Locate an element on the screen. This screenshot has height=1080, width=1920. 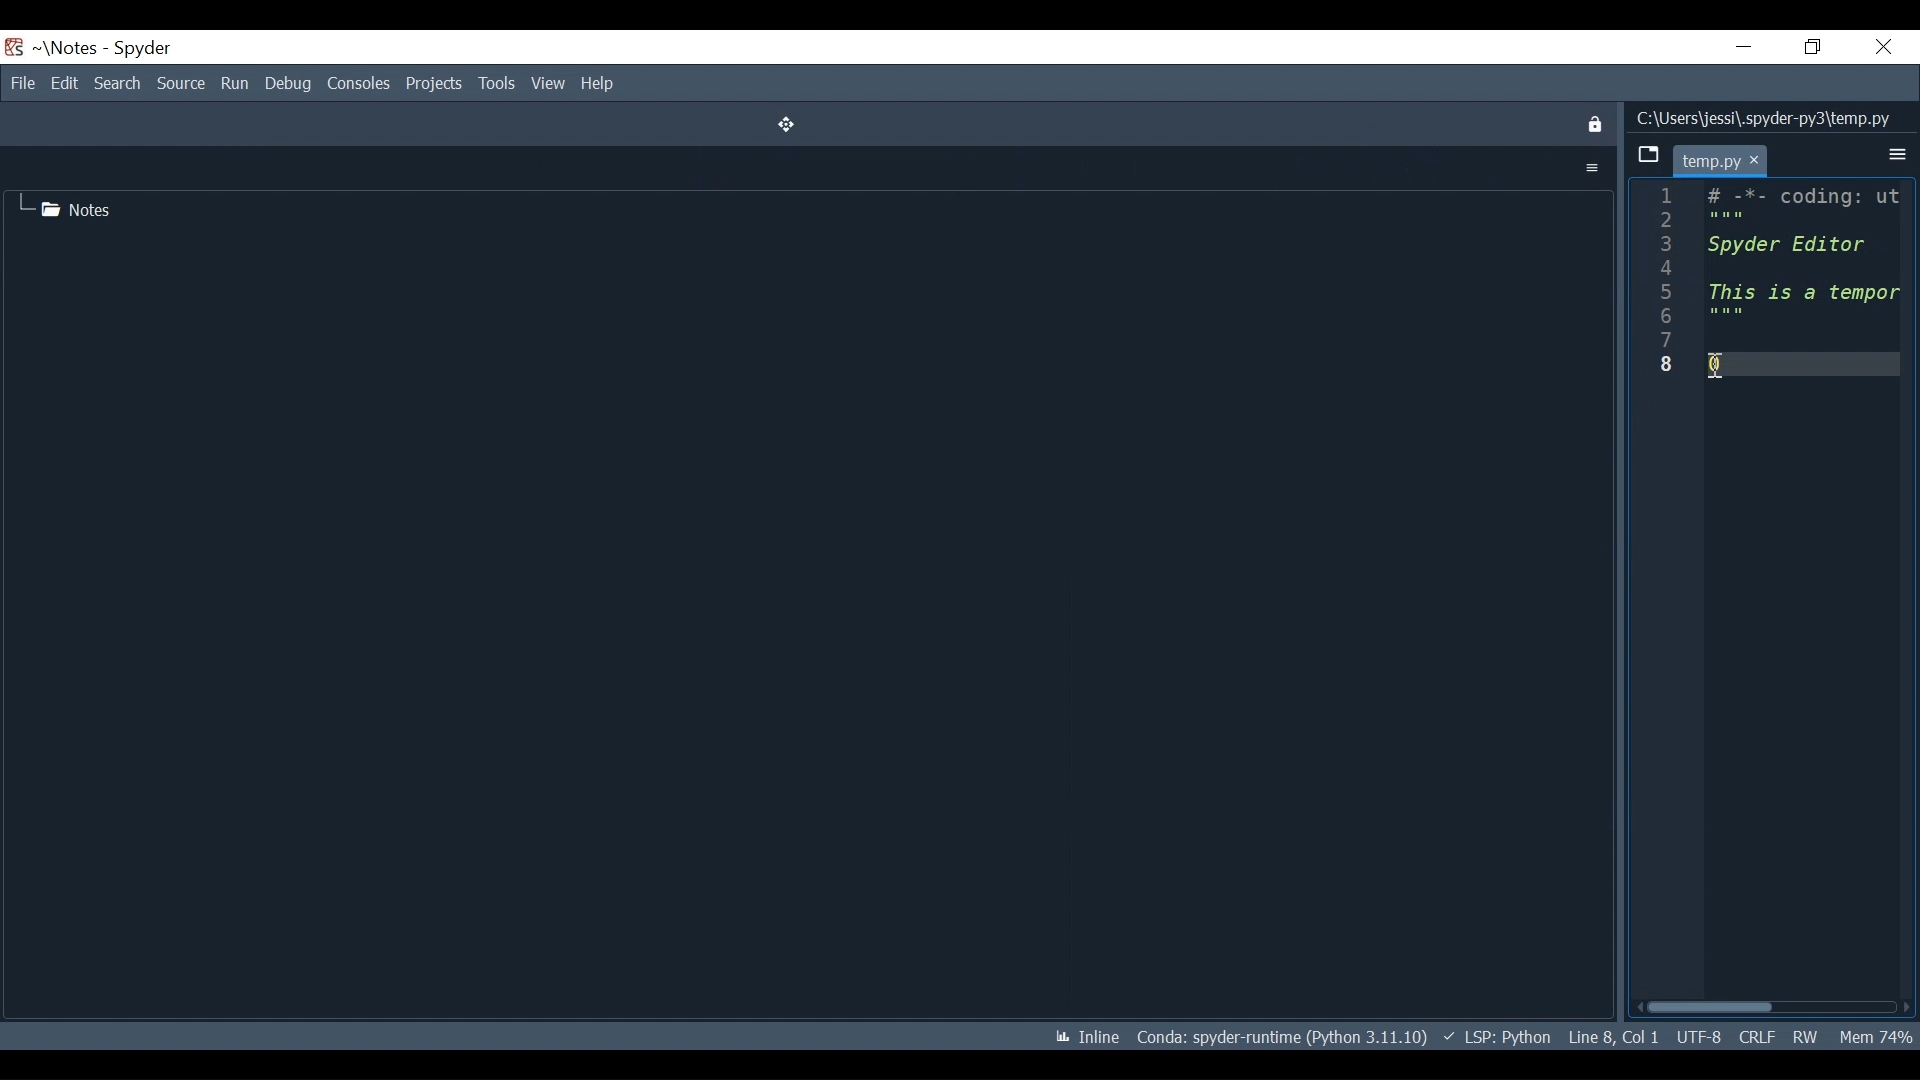
Debug is located at coordinates (289, 84).